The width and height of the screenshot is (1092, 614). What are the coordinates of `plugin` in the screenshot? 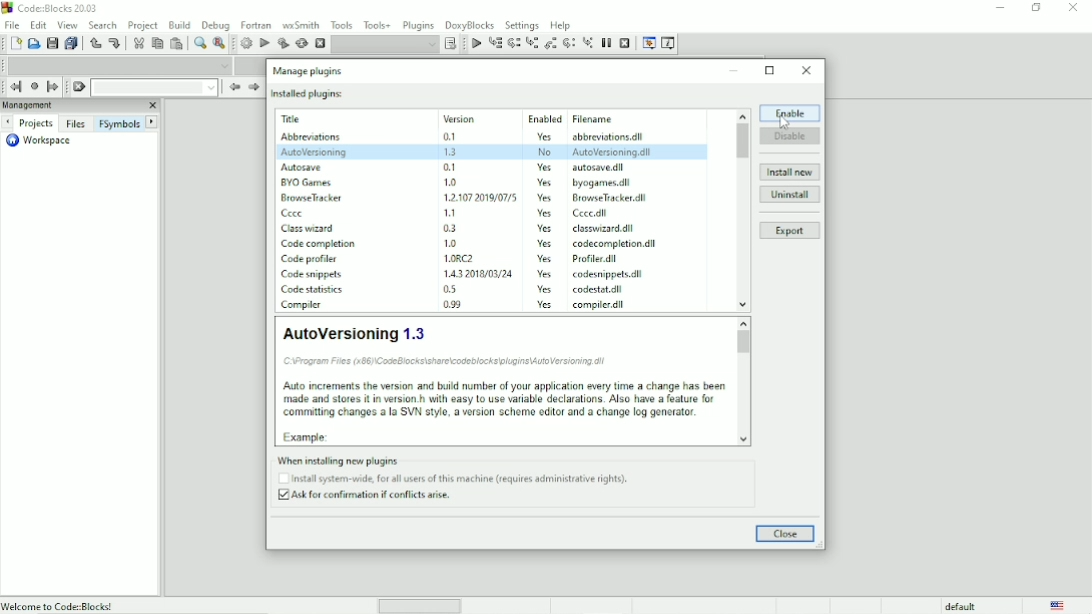 It's located at (295, 212).